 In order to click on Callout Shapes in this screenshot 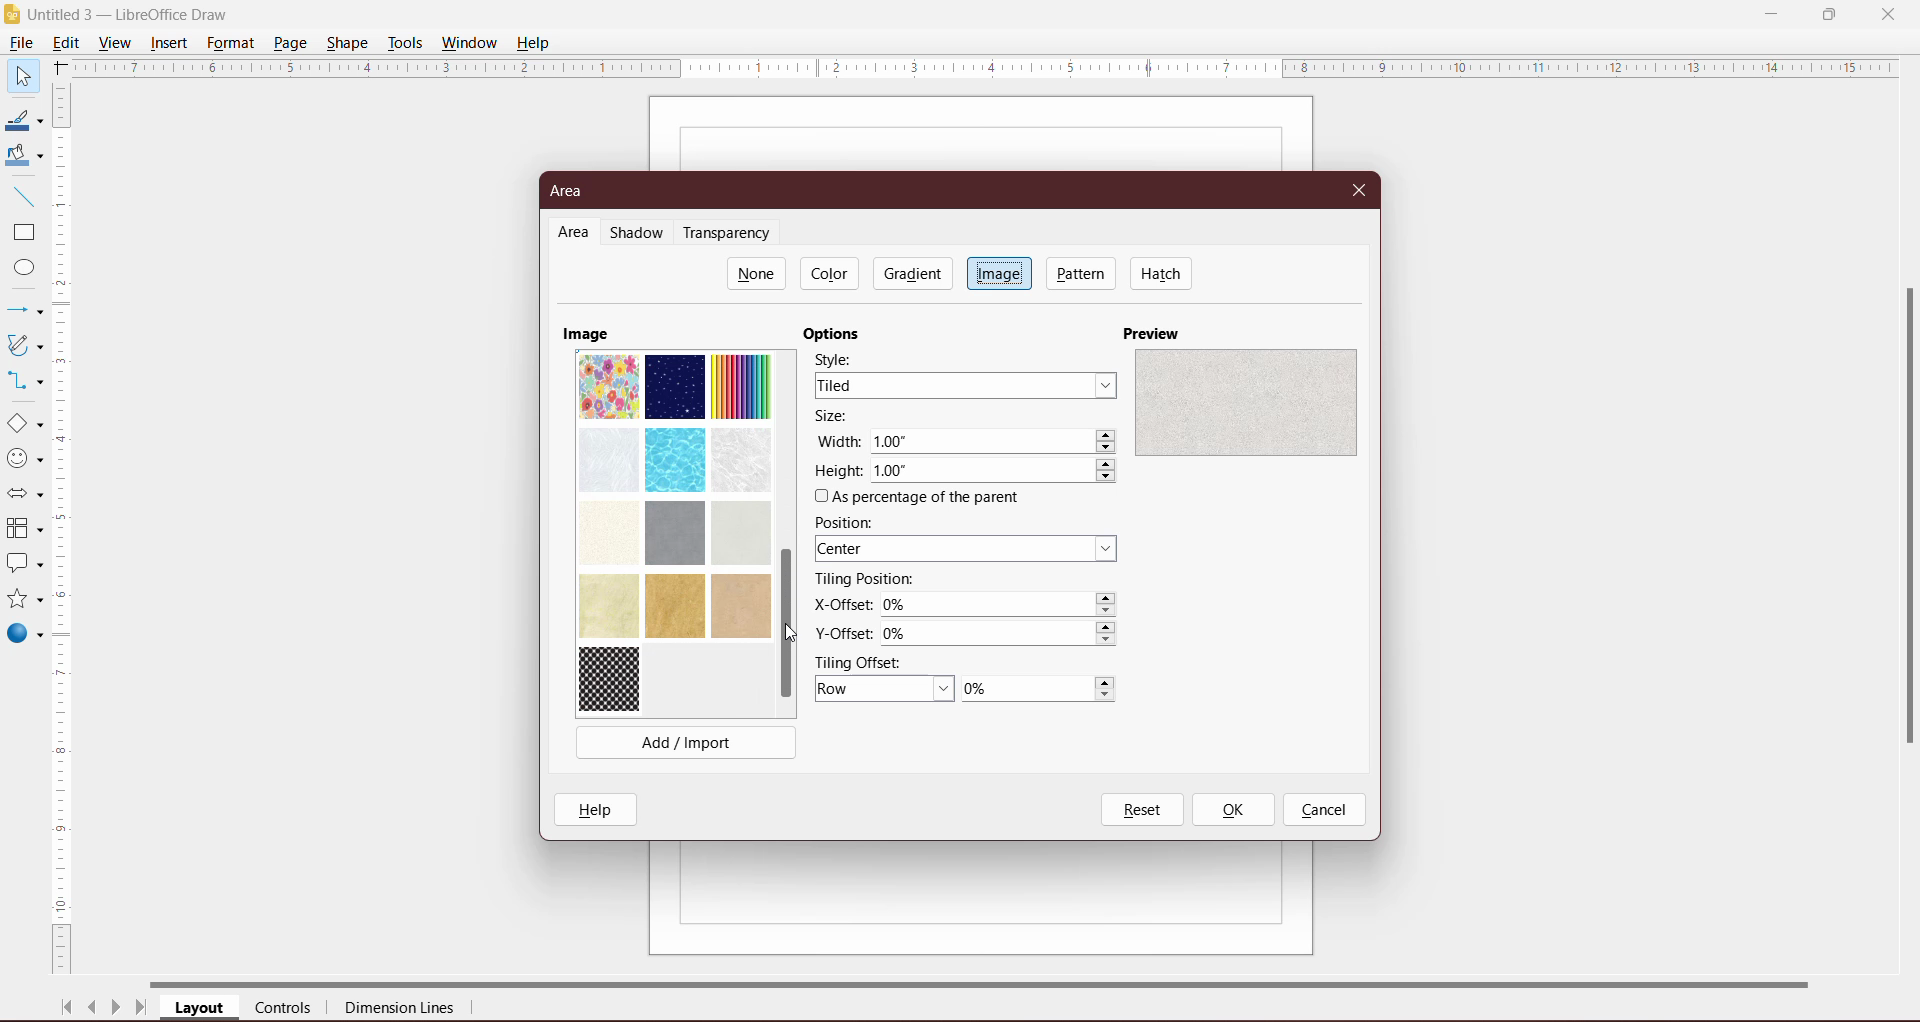, I will do `click(23, 565)`.